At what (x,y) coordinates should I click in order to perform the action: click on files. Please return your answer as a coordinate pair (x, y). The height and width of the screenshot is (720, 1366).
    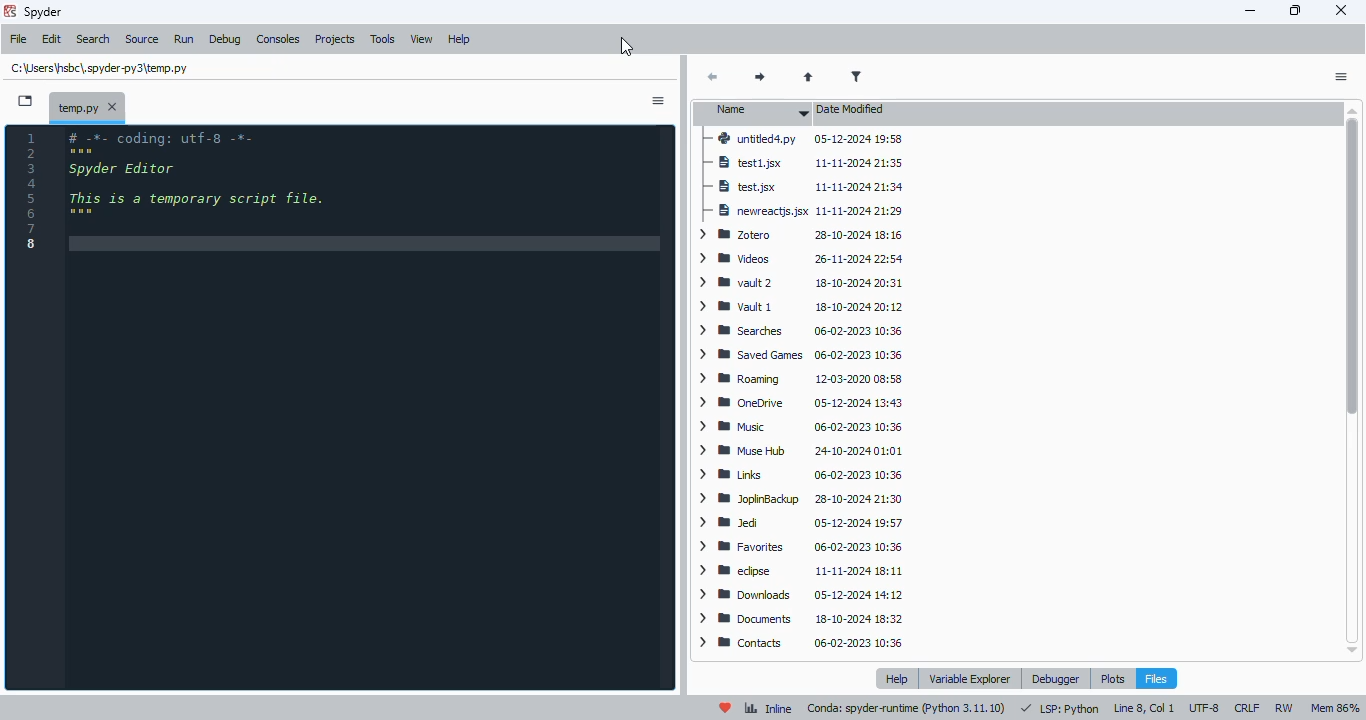
    Looking at the image, I should click on (1156, 678).